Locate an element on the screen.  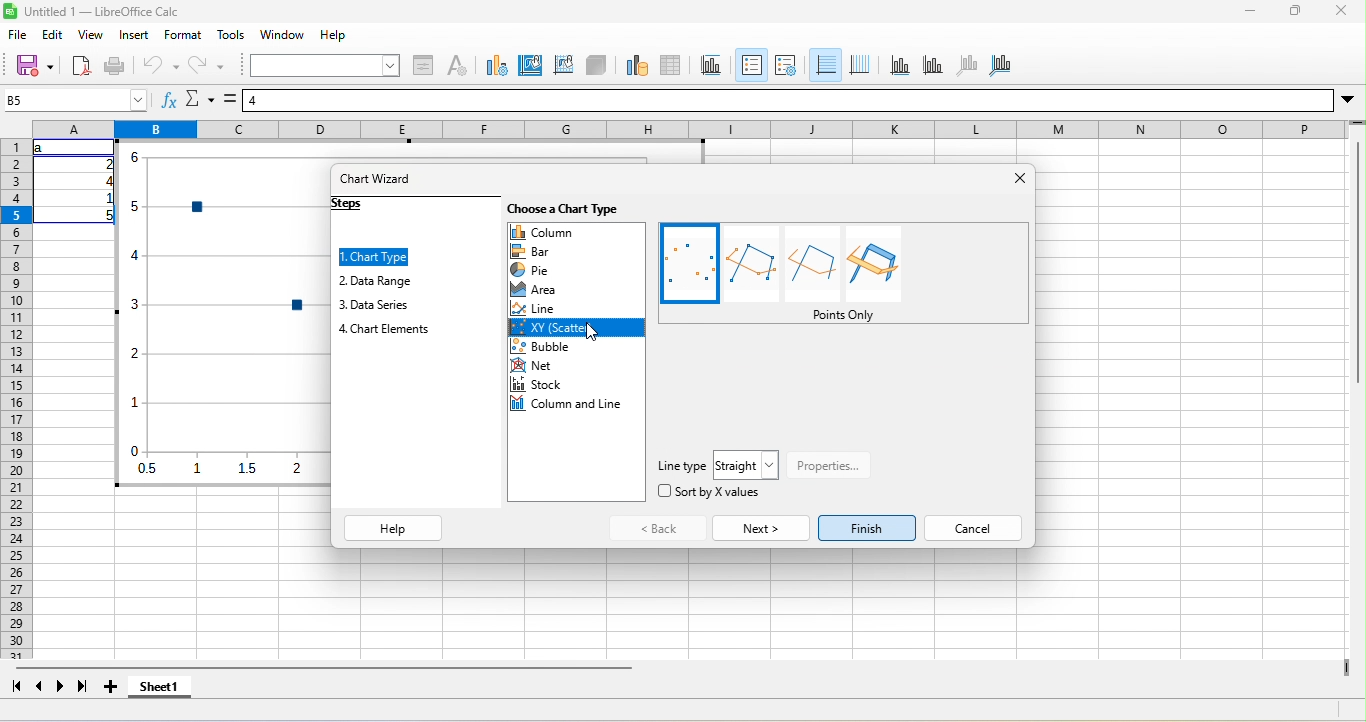
export directly as pdf is located at coordinates (81, 66).